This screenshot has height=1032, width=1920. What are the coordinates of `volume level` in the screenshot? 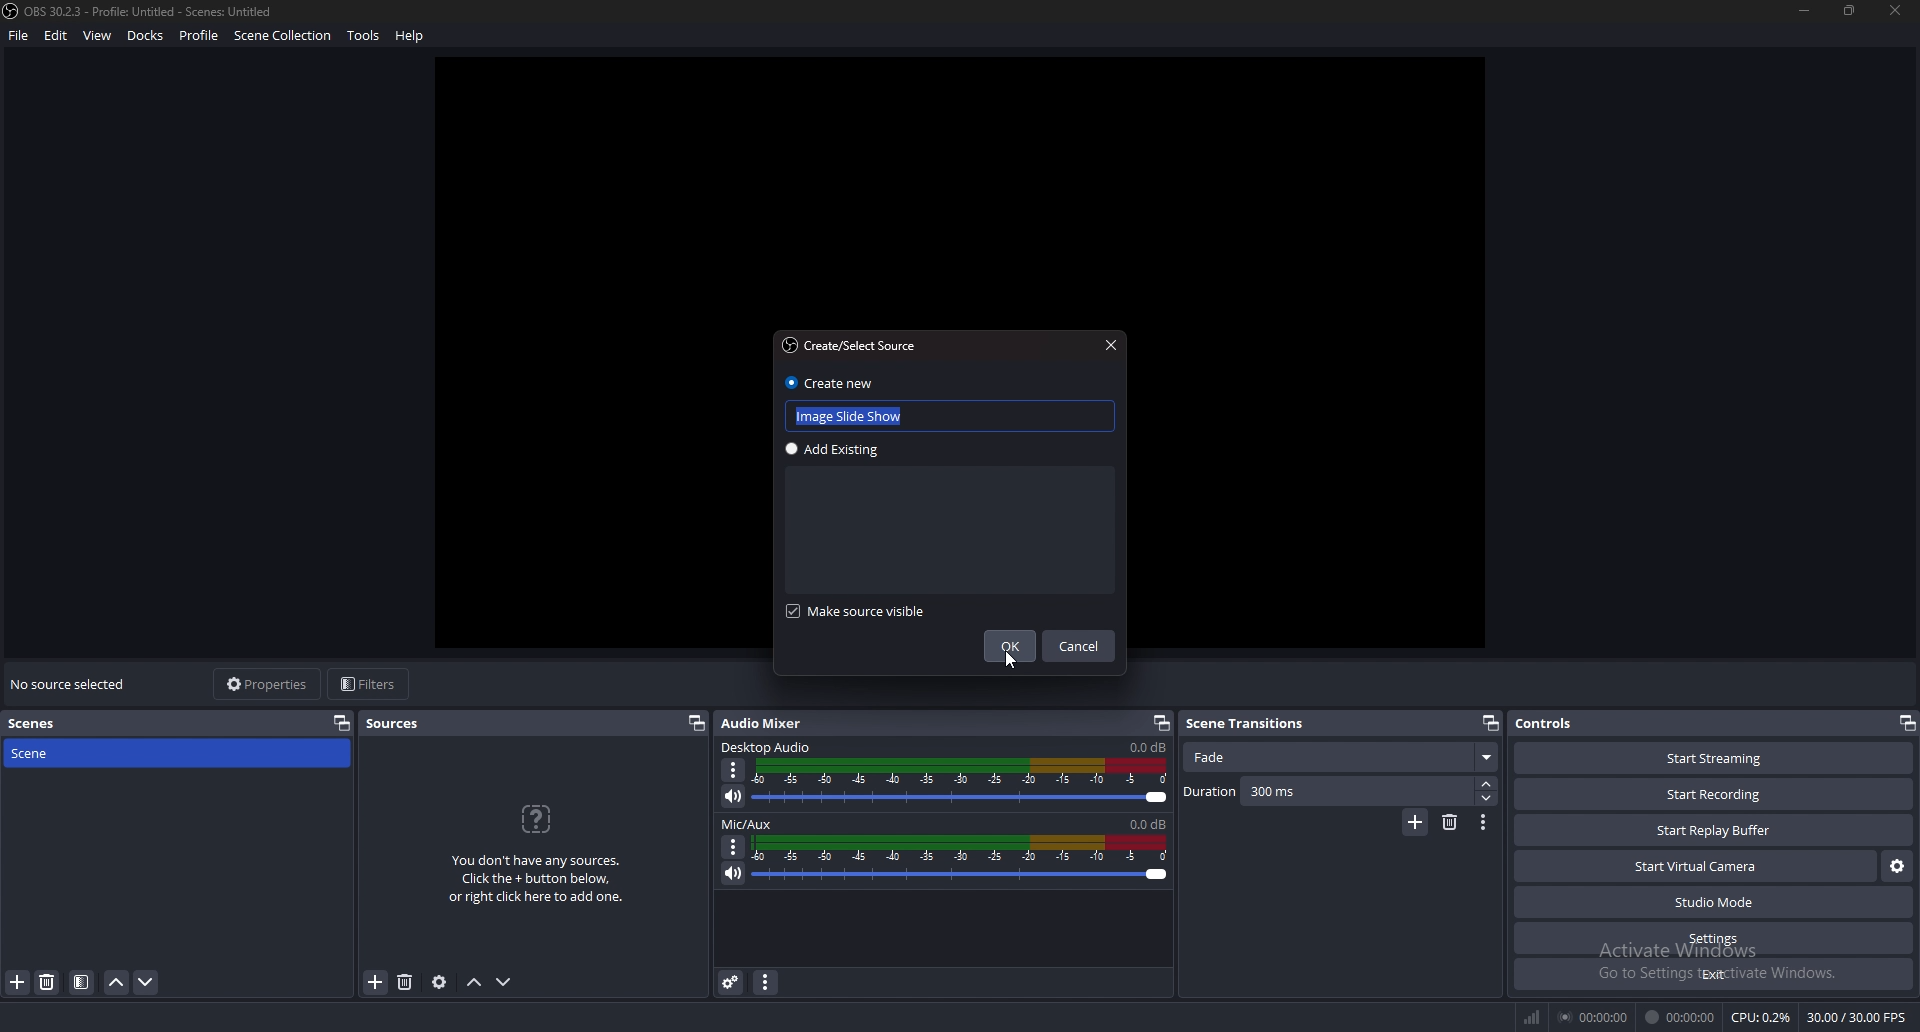 It's located at (1147, 747).